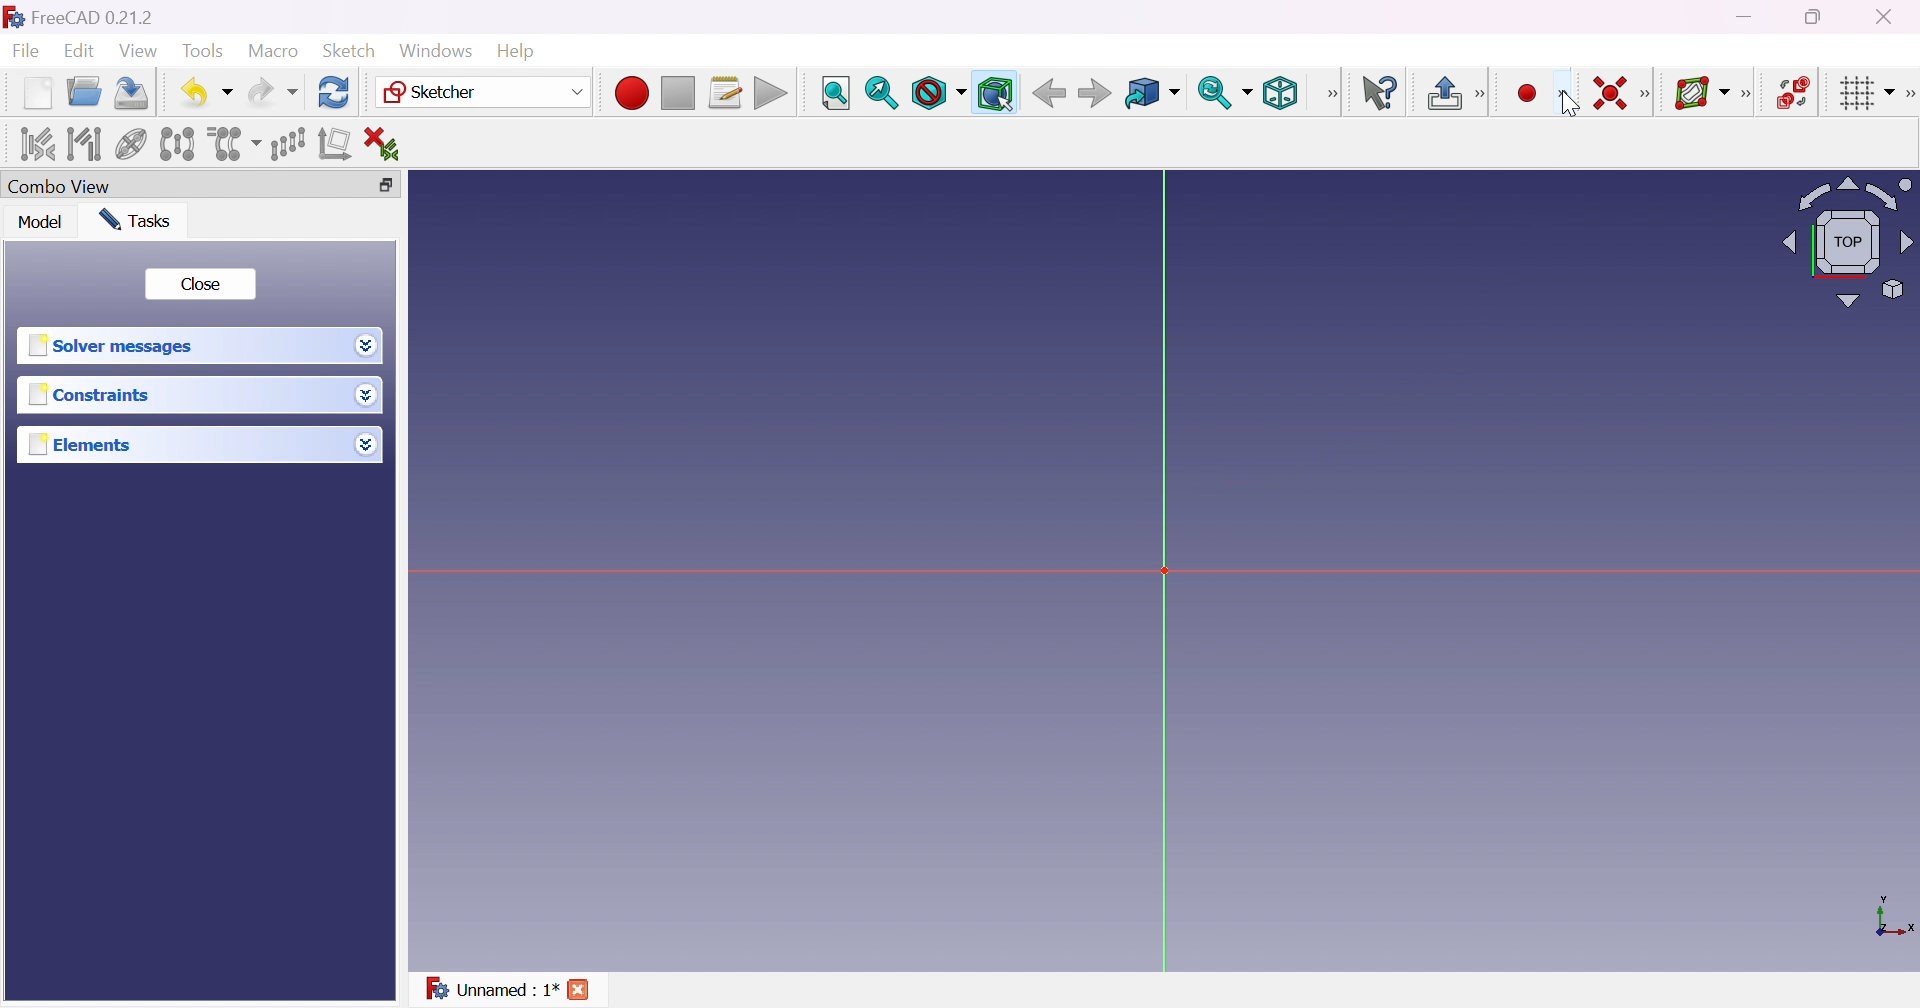 This screenshot has height=1008, width=1920. I want to click on Execute macro, so click(772, 94).